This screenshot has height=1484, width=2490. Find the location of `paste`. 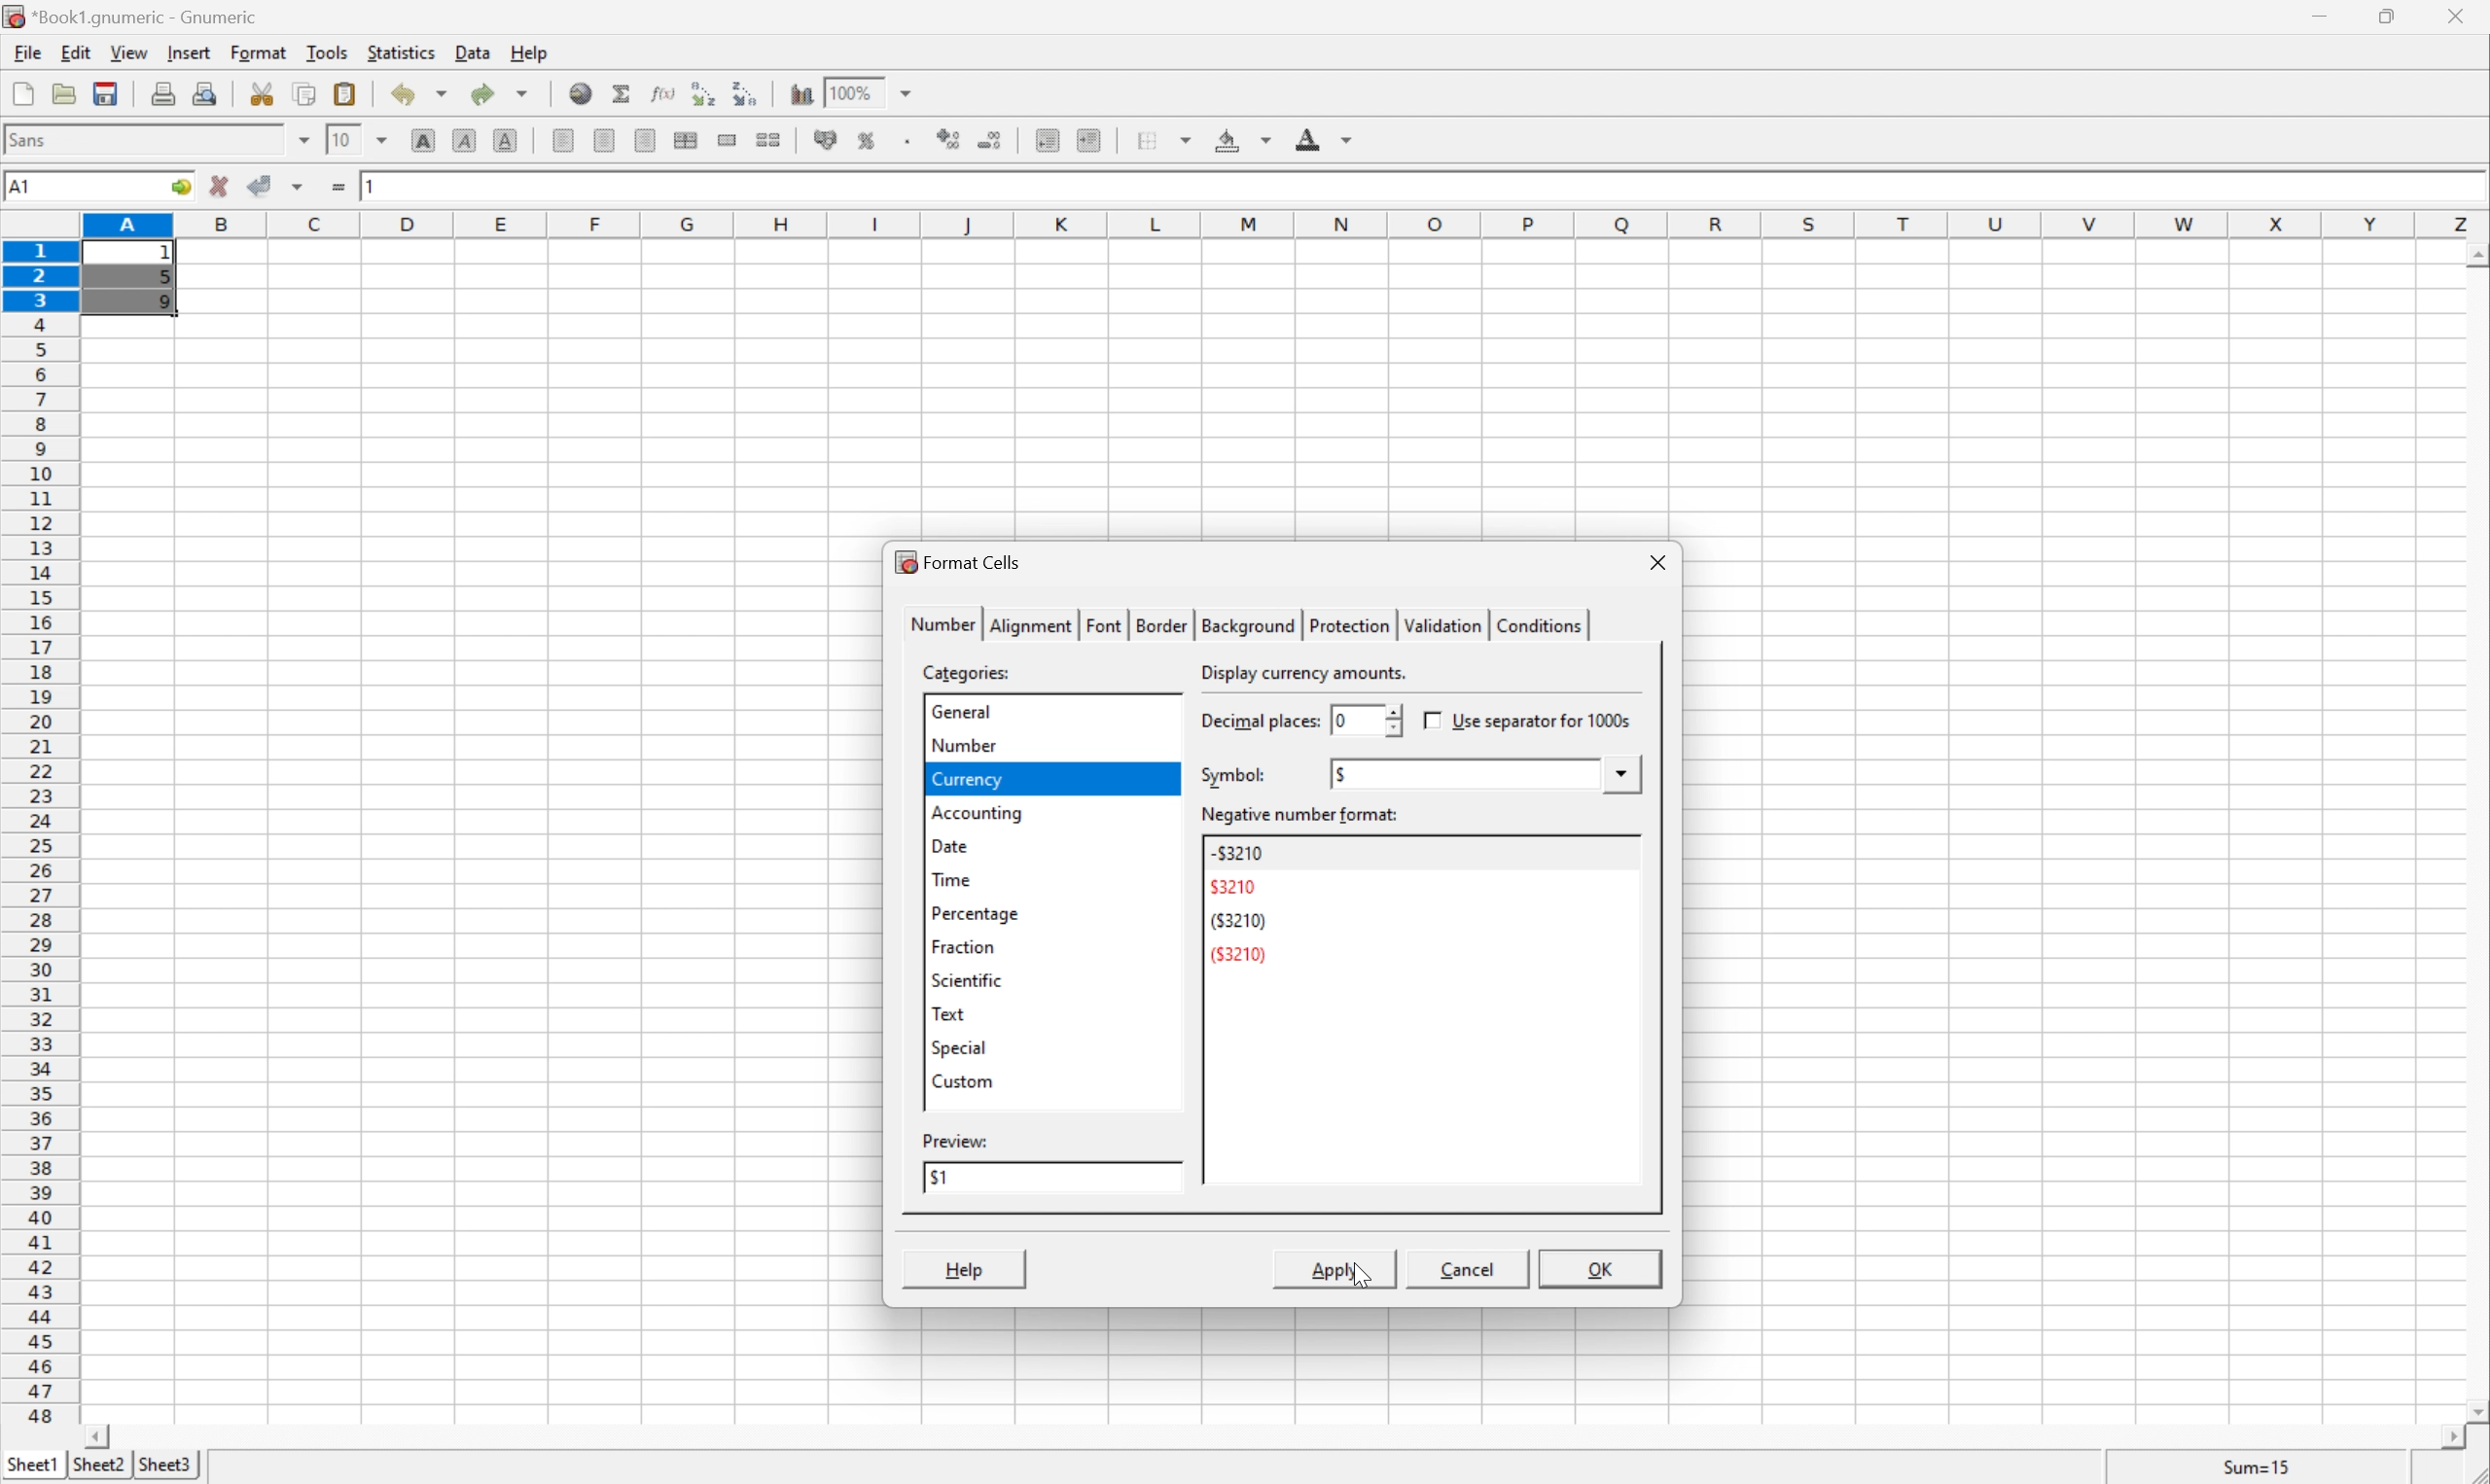

paste is located at coordinates (349, 93).